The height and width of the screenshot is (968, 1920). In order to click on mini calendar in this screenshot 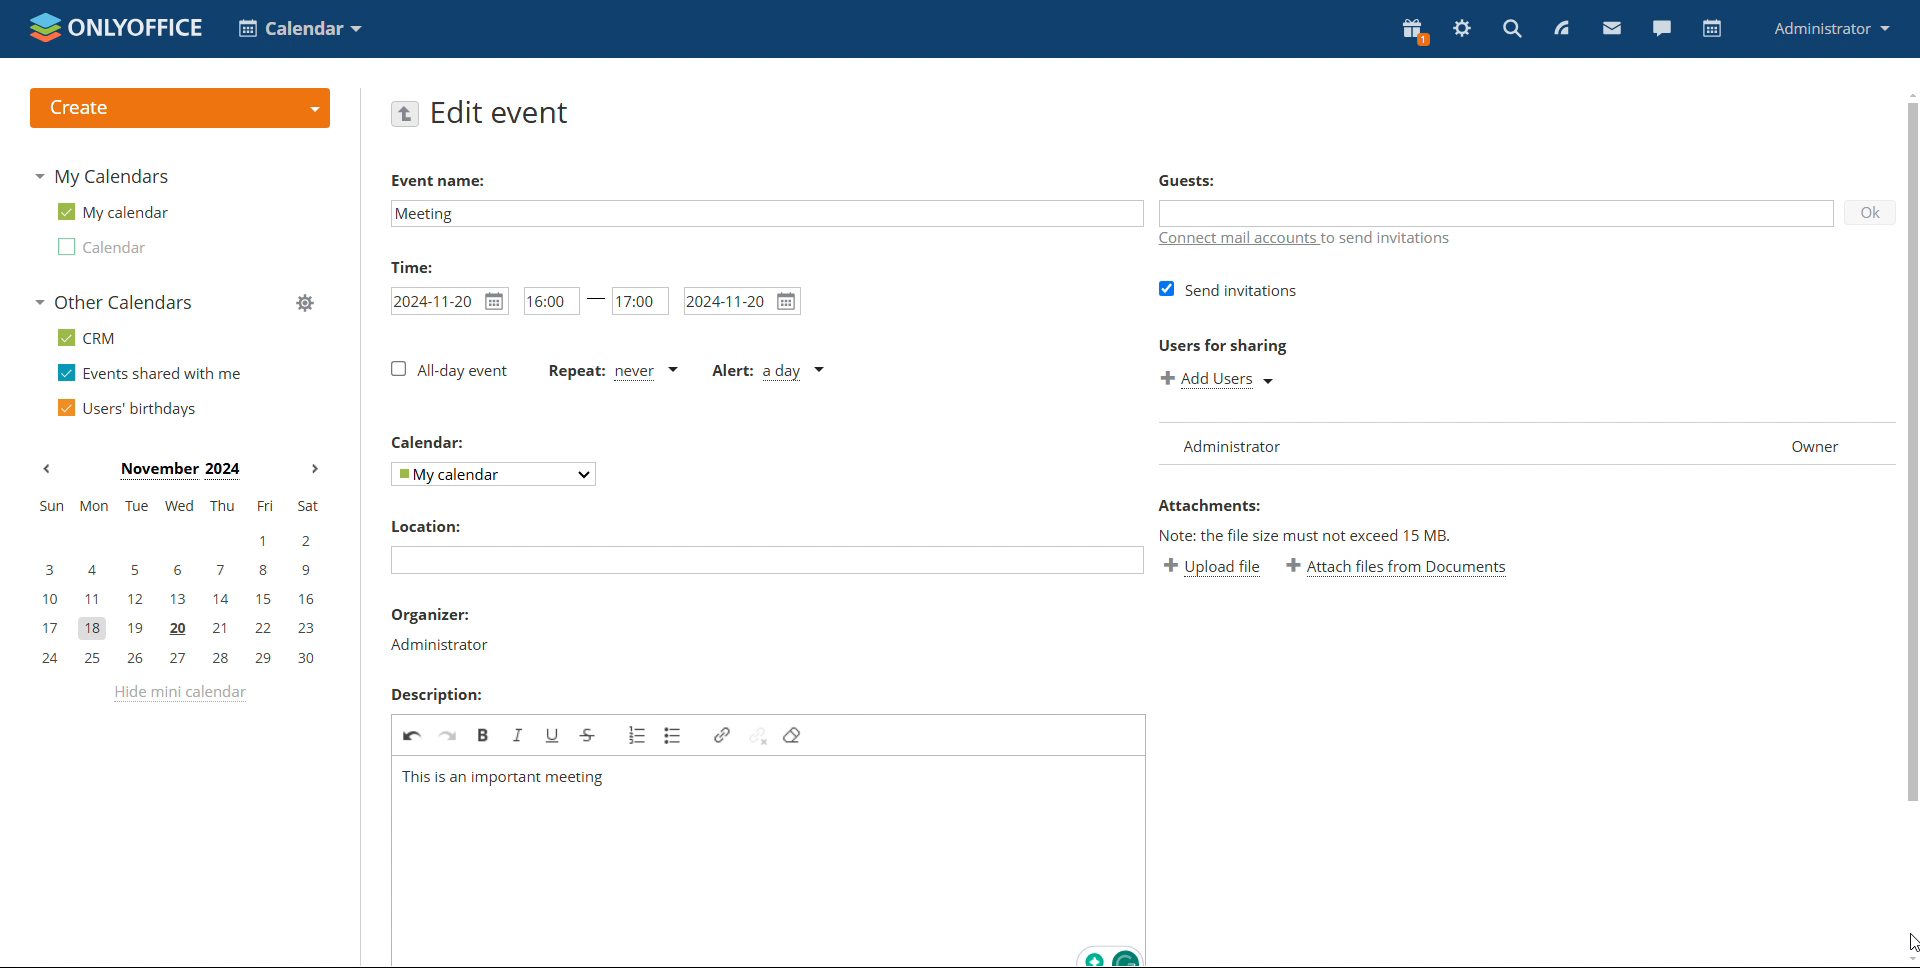, I will do `click(179, 583)`.